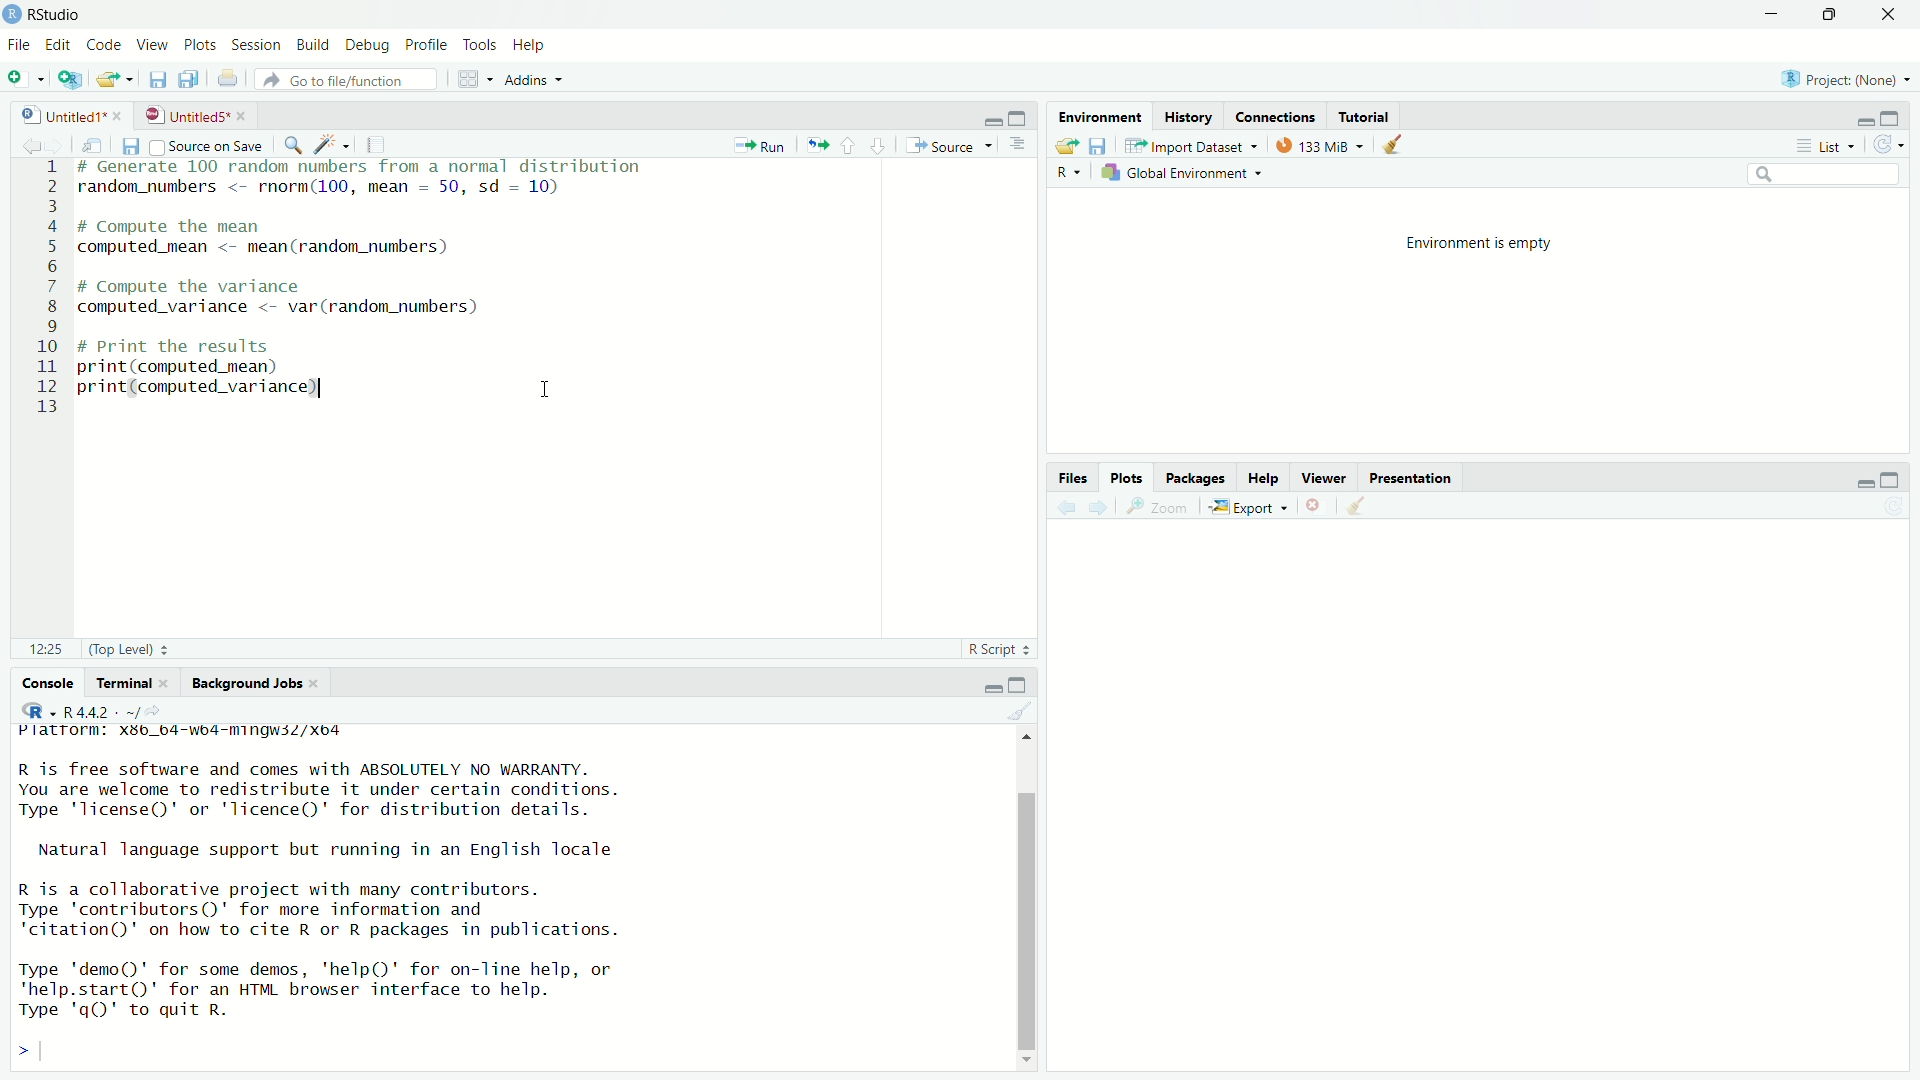 The width and height of the screenshot is (1920, 1080). I want to click on typing cursor, so click(51, 1051).